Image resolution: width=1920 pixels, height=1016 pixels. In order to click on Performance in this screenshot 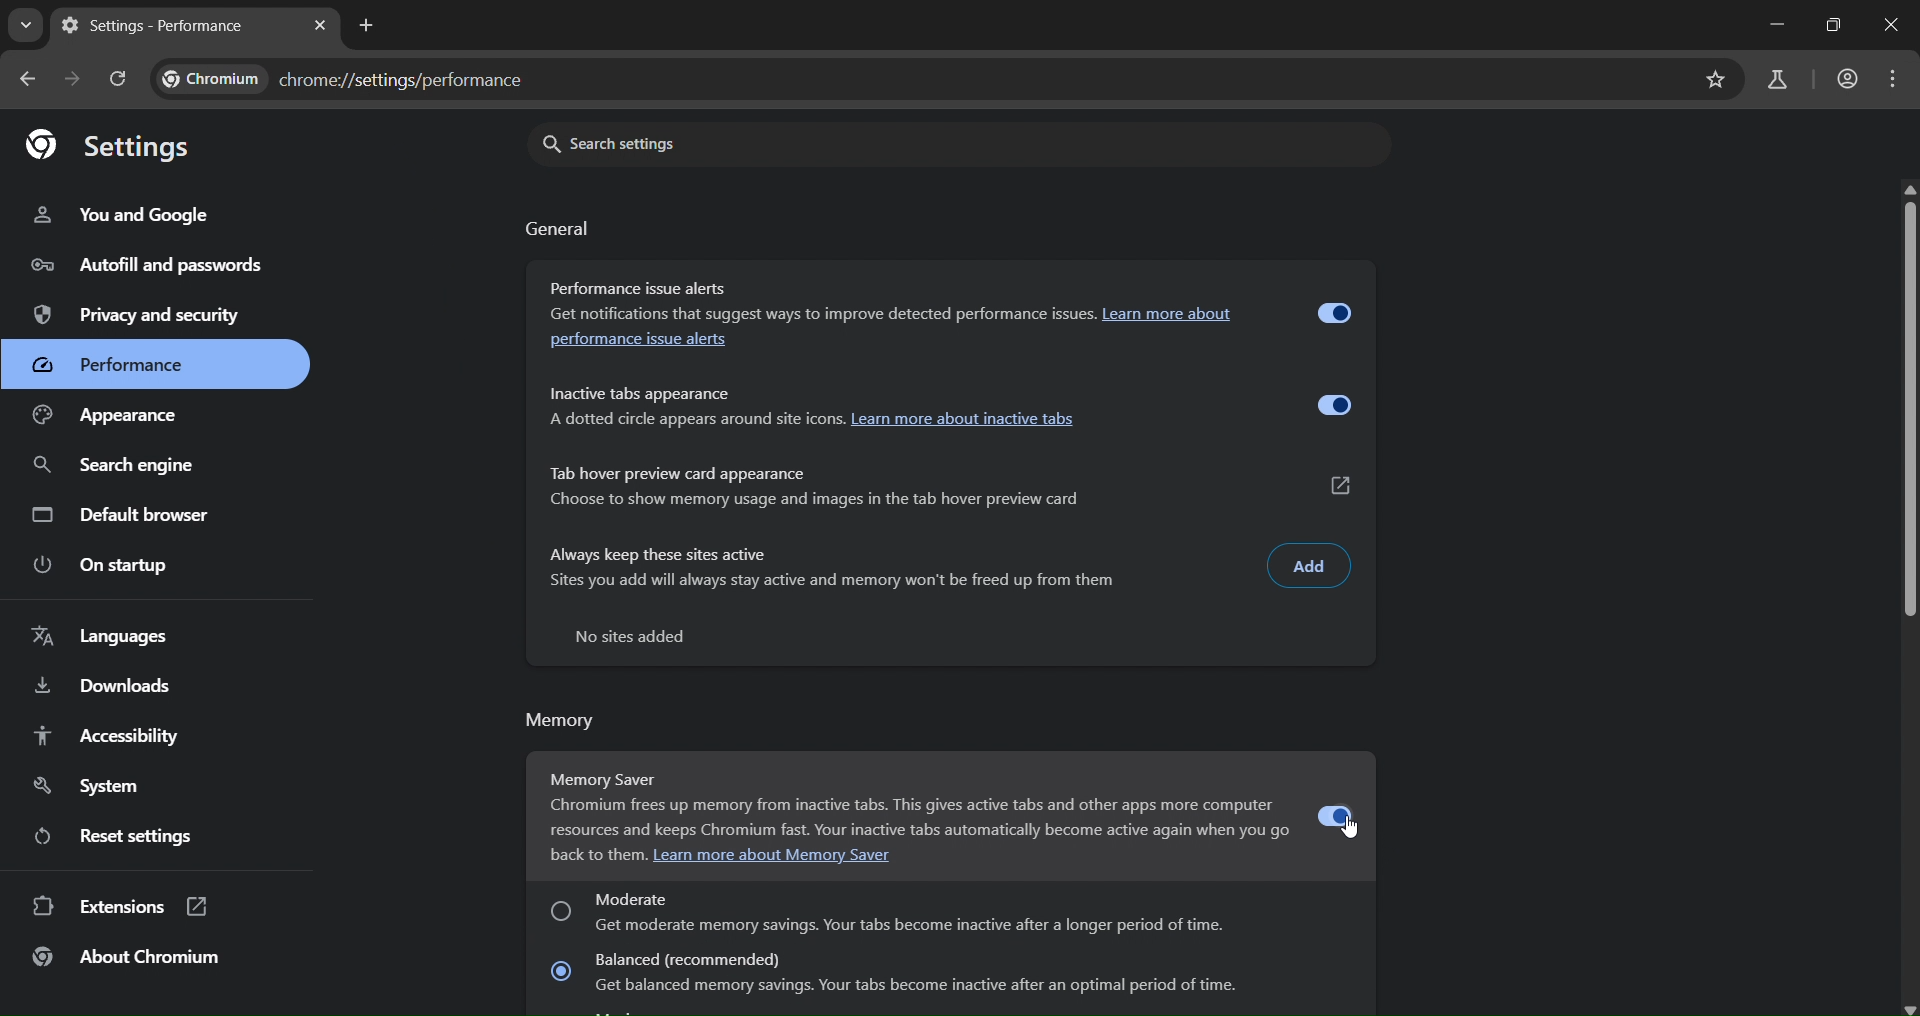, I will do `click(157, 365)`.